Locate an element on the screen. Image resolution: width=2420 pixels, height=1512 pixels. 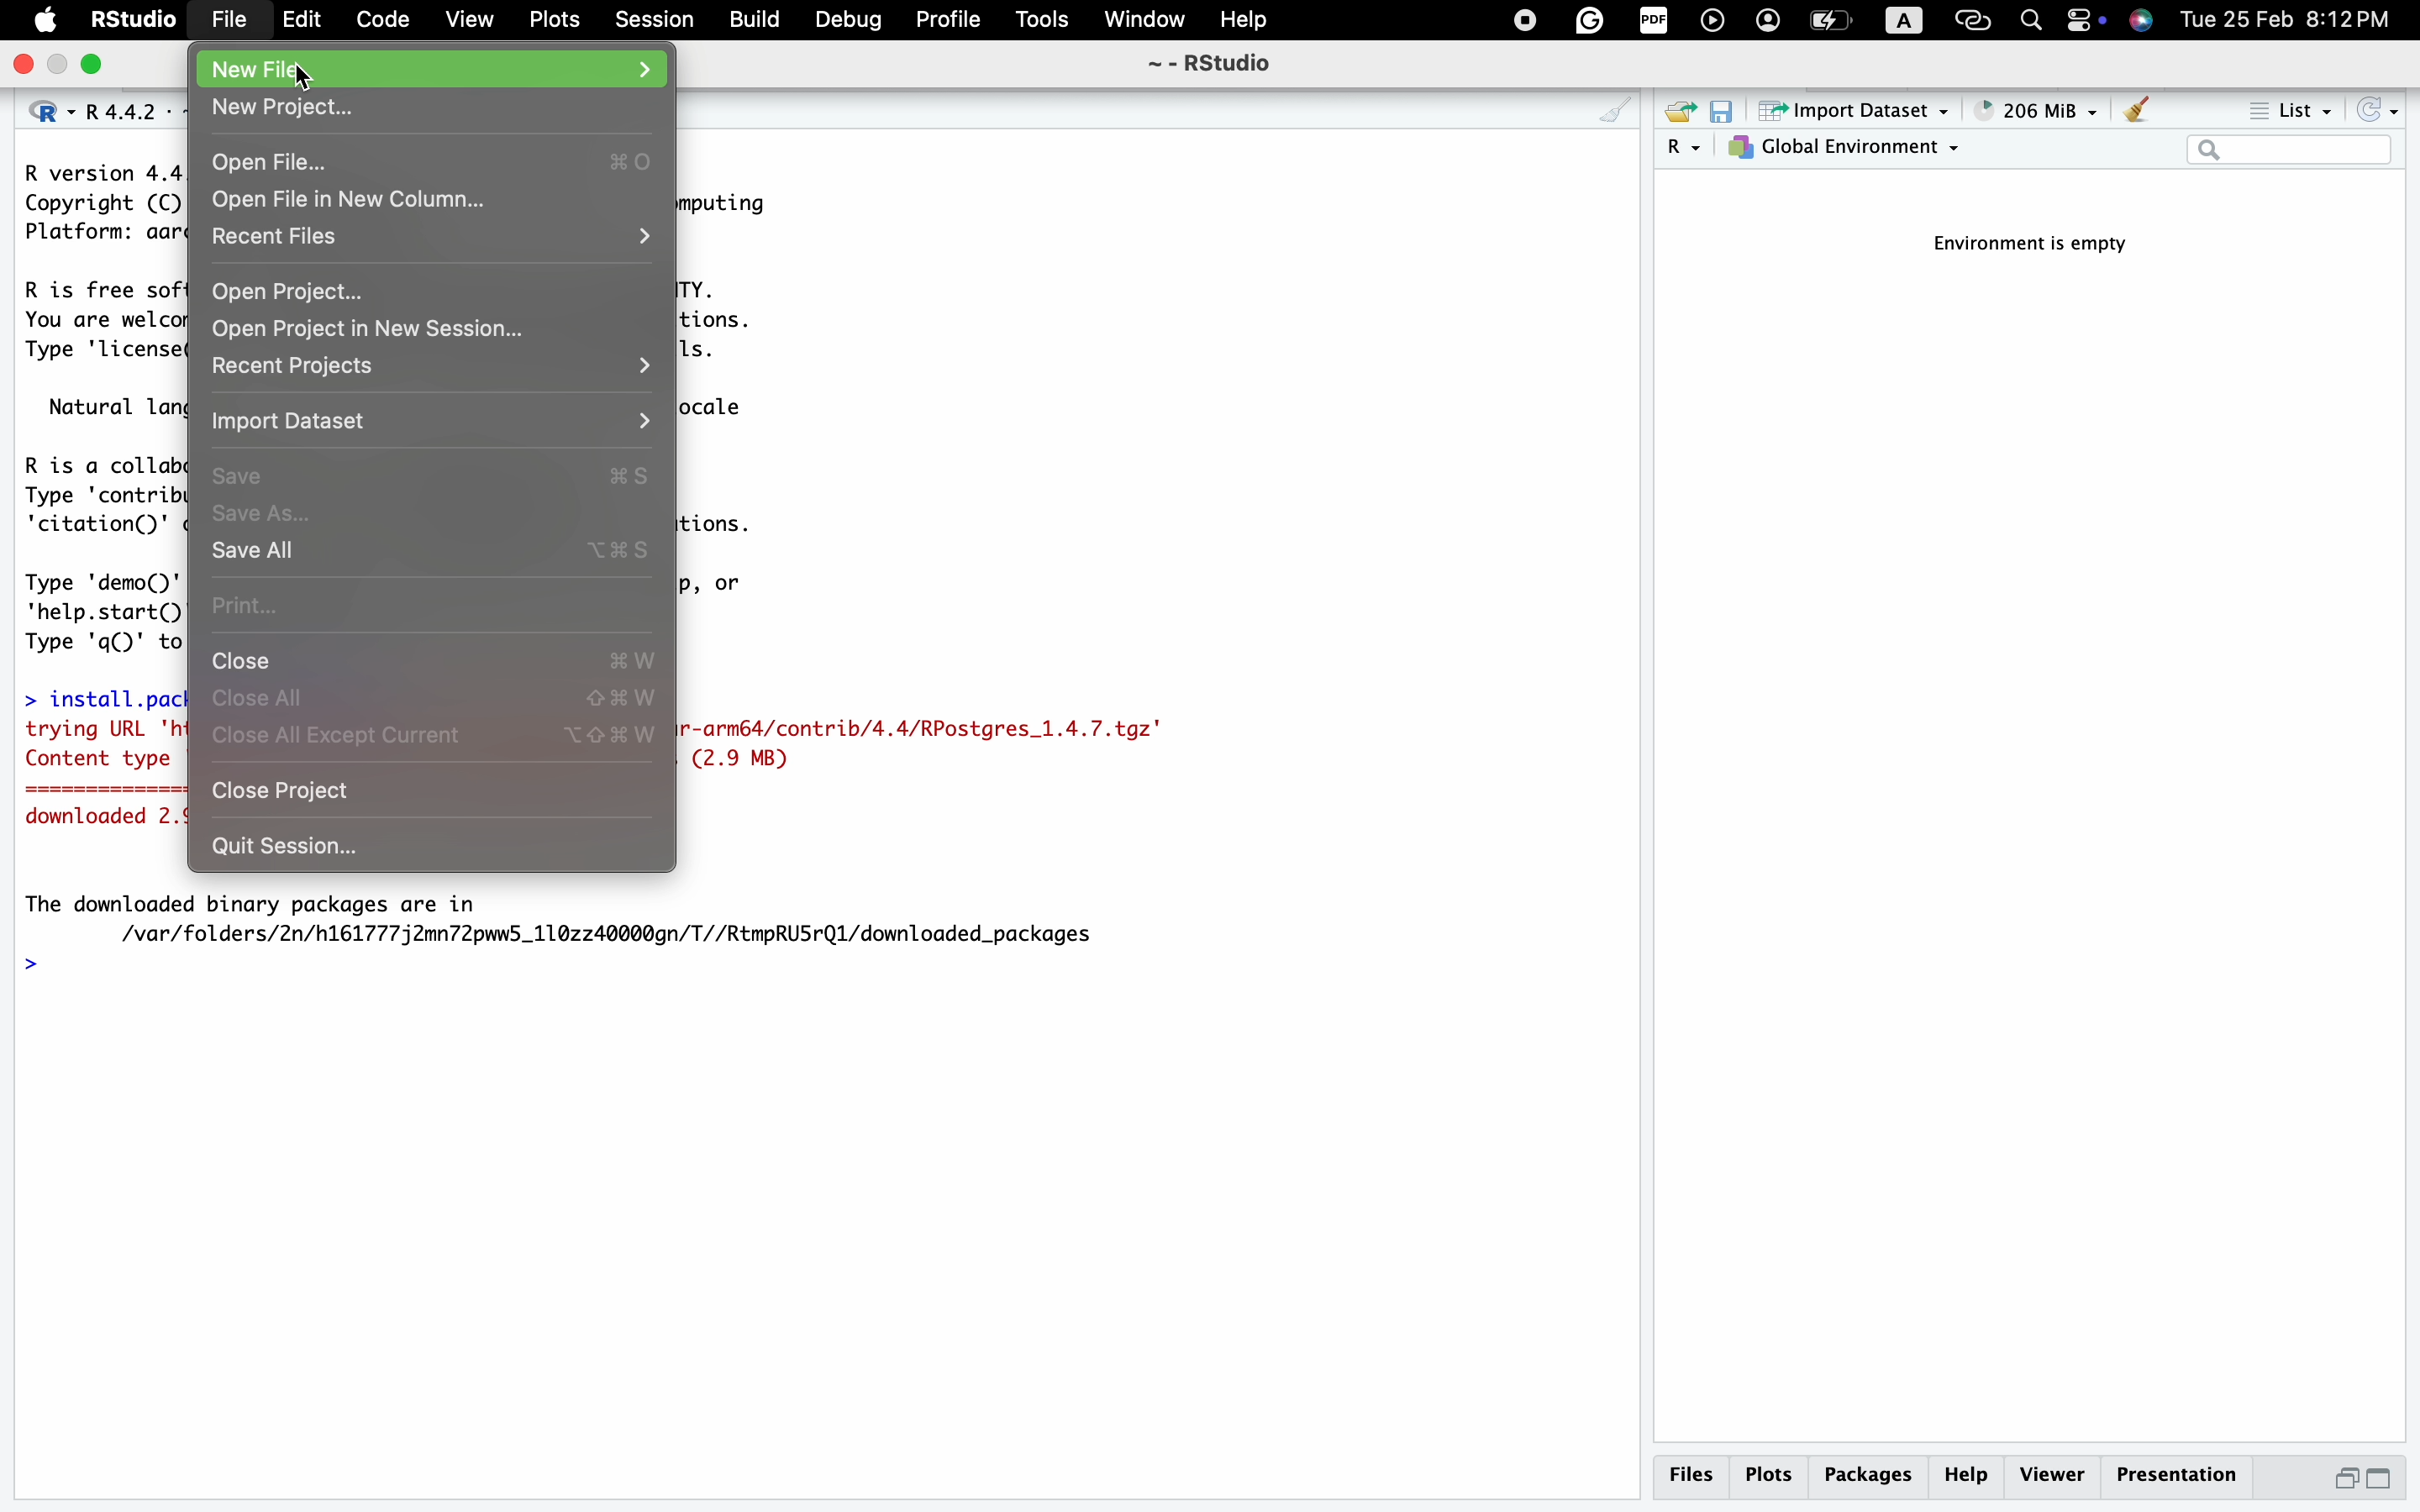
battery charge is located at coordinates (1828, 22).